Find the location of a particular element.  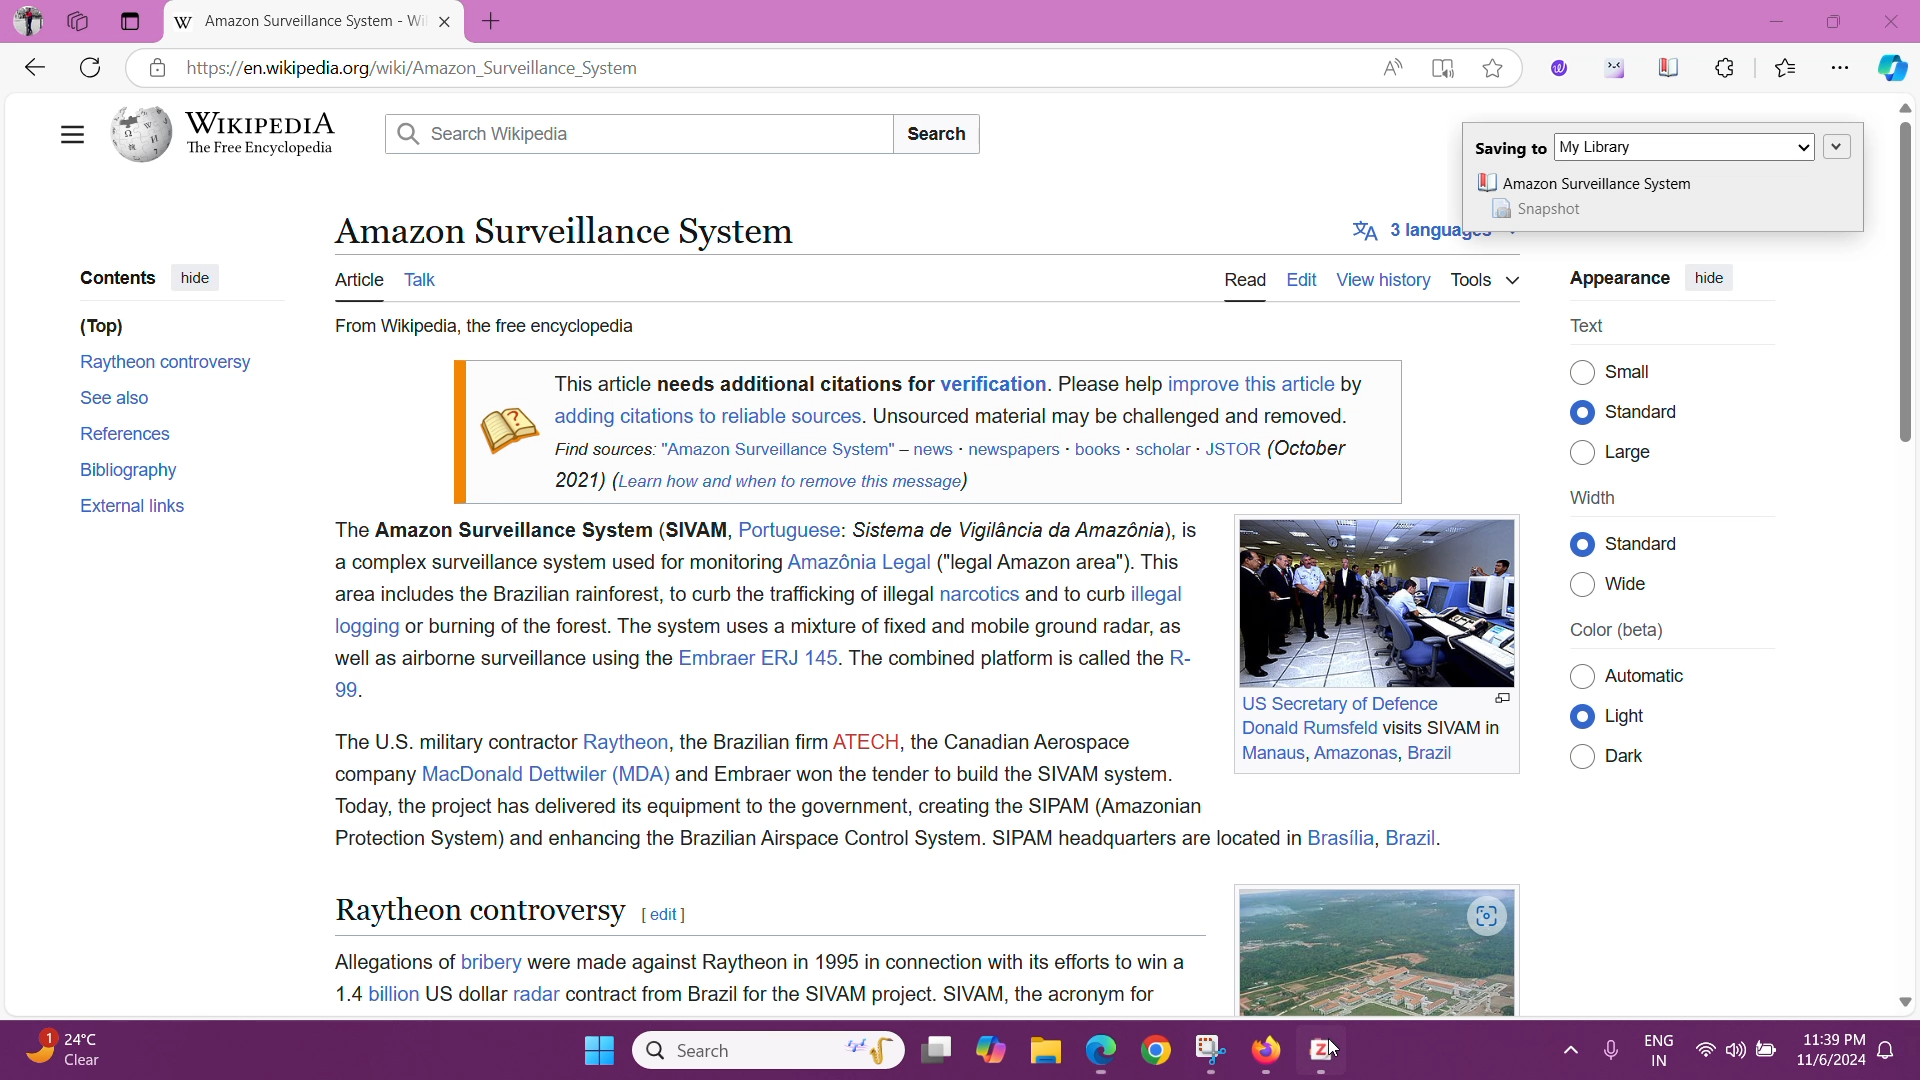

image is located at coordinates (1286, 951).